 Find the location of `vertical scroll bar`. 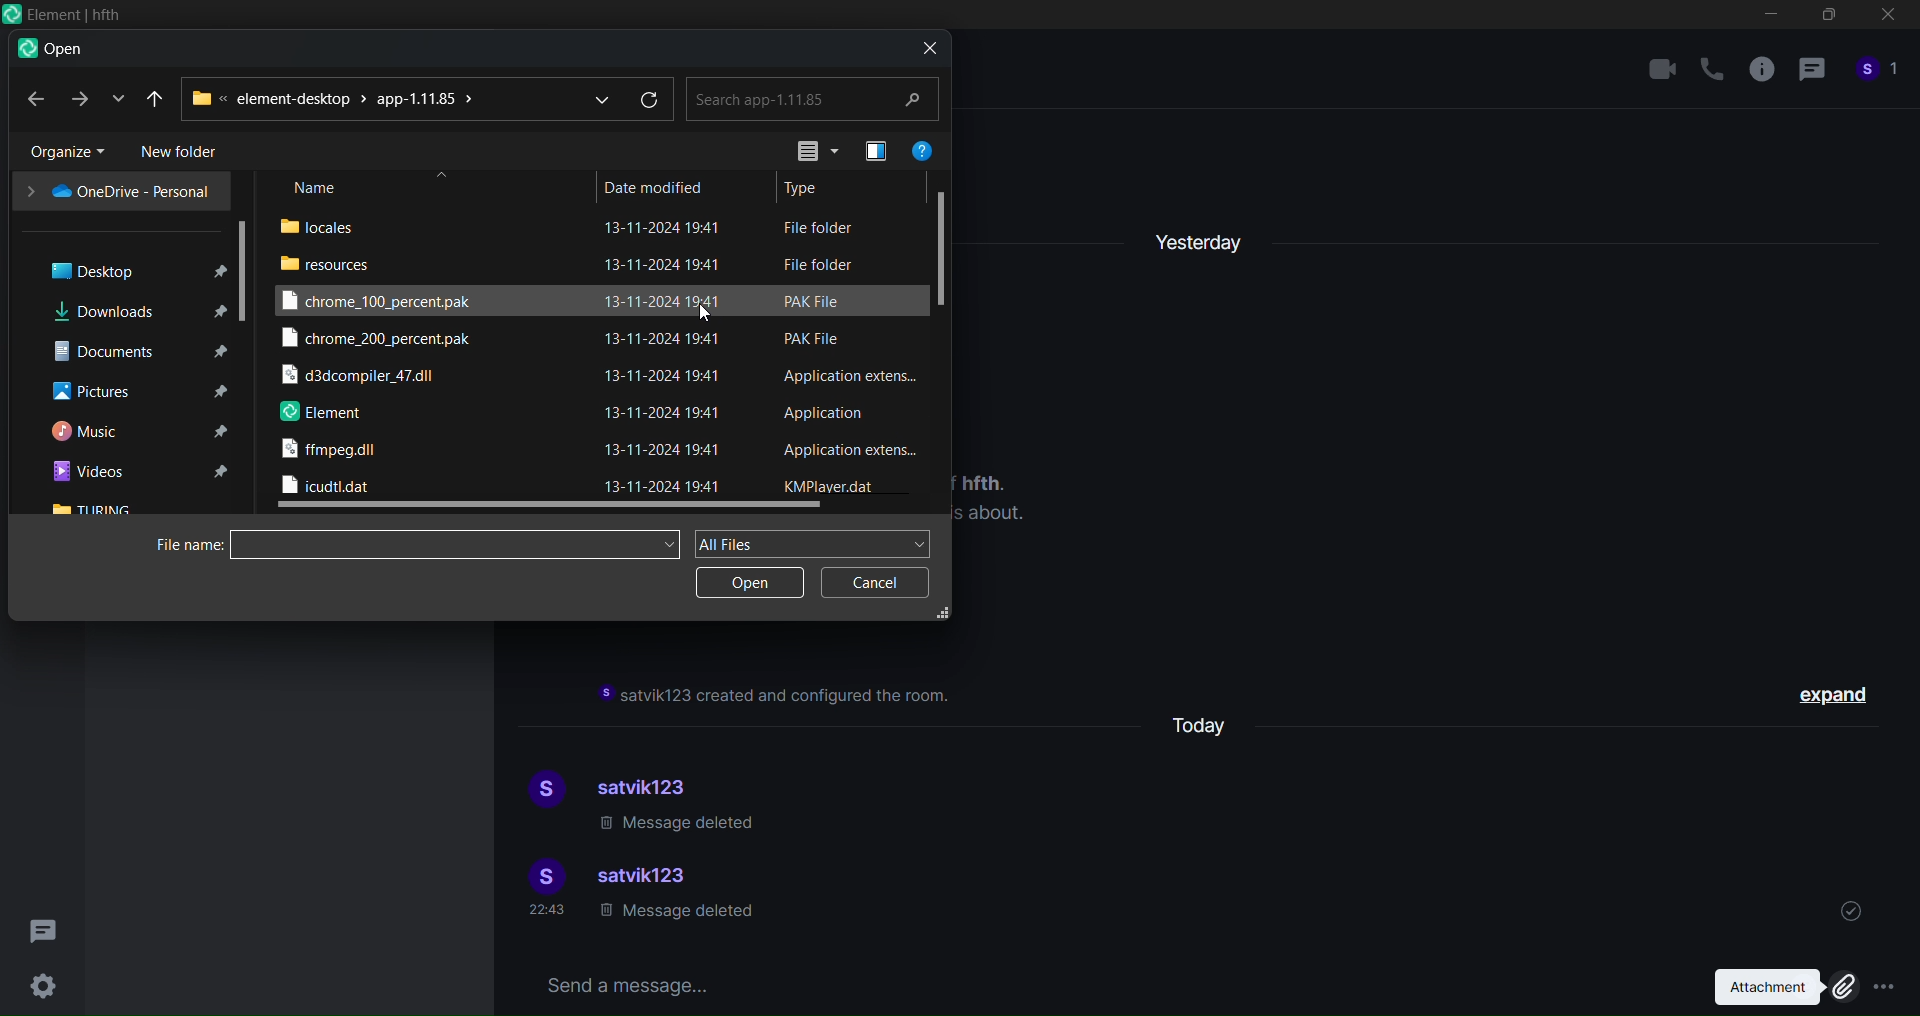

vertical scroll bar is located at coordinates (946, 242).